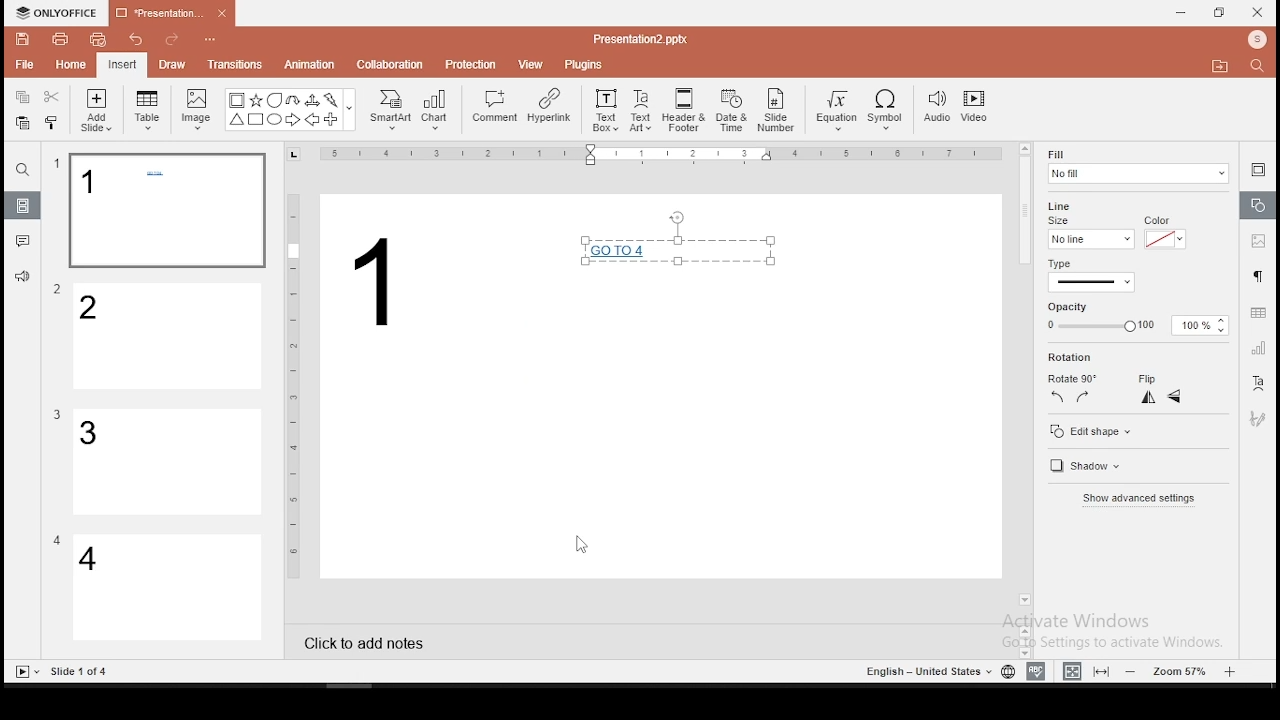  What do you see at coordinates (388, 110) in the screenshot?
I see `smart` at bounding box center [388, 110].